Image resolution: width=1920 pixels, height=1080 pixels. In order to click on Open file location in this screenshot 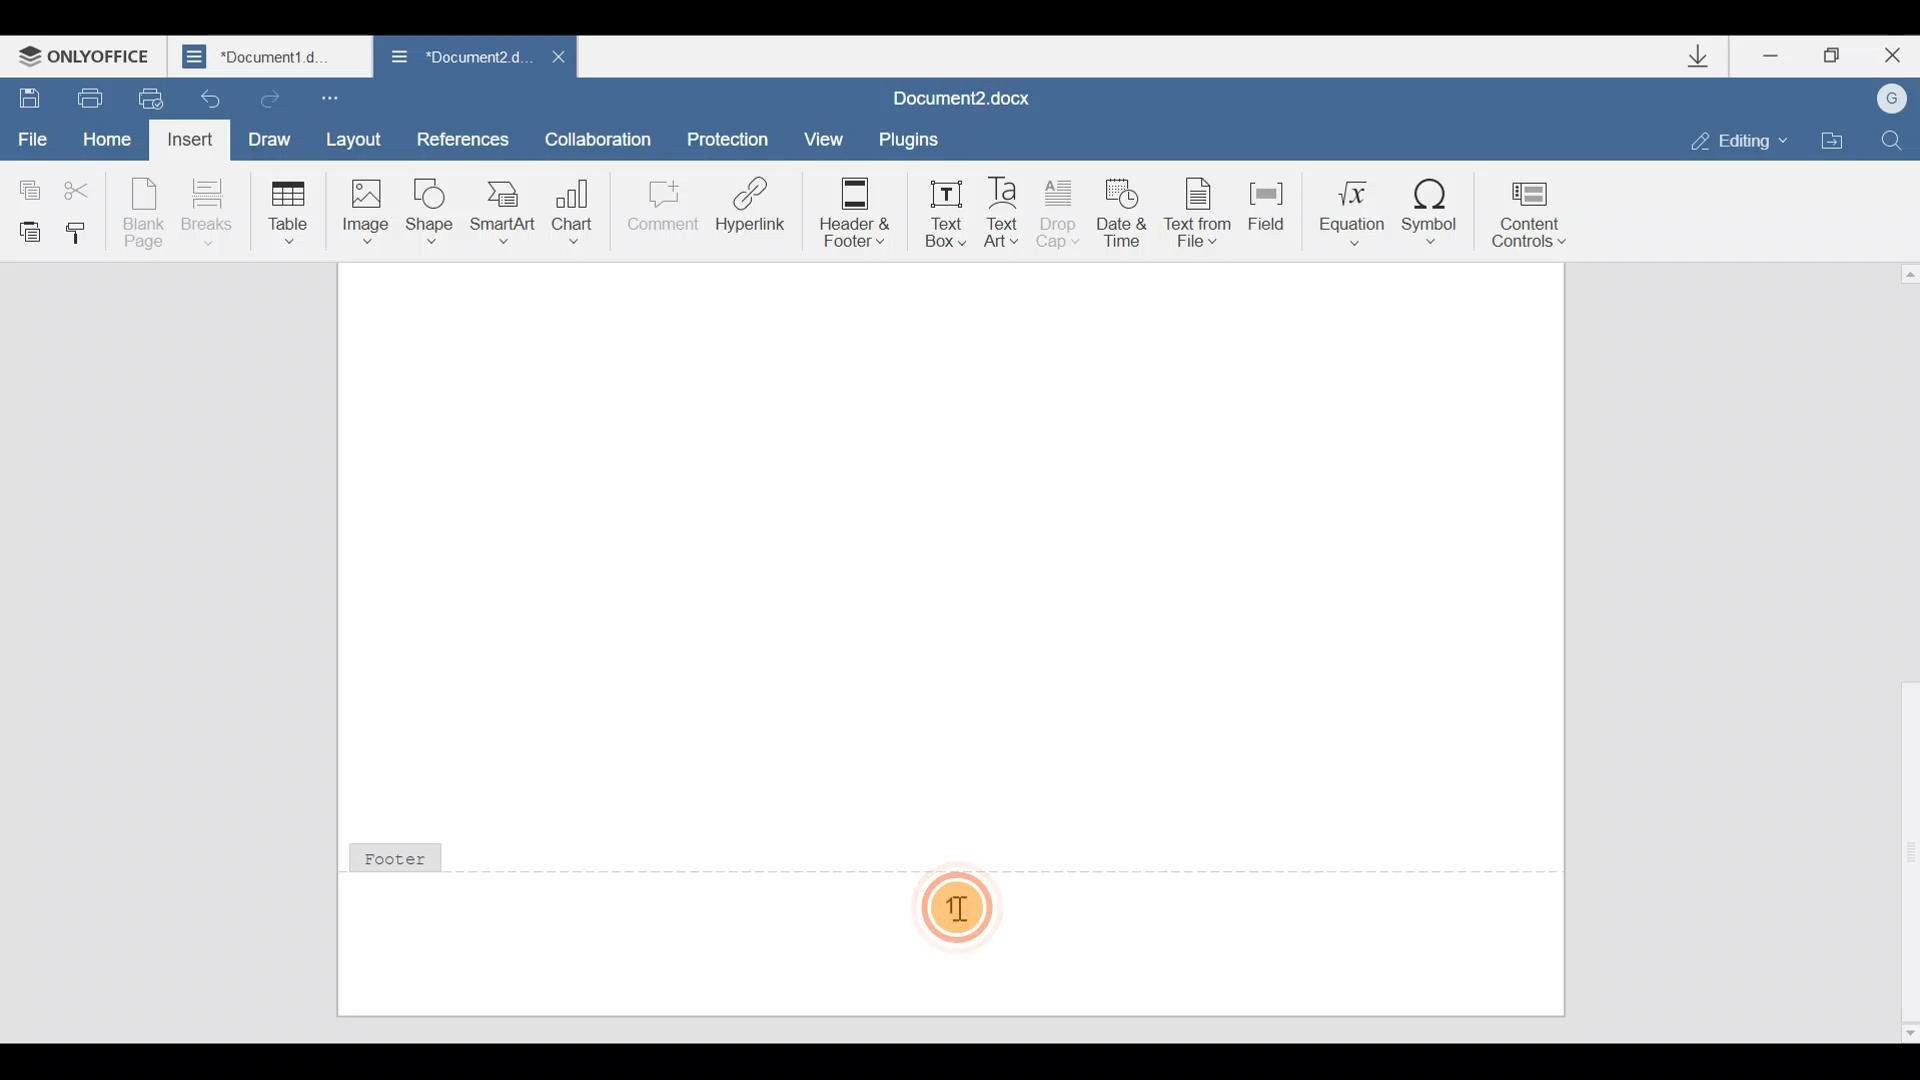, I will do `click(1835, 139)`.